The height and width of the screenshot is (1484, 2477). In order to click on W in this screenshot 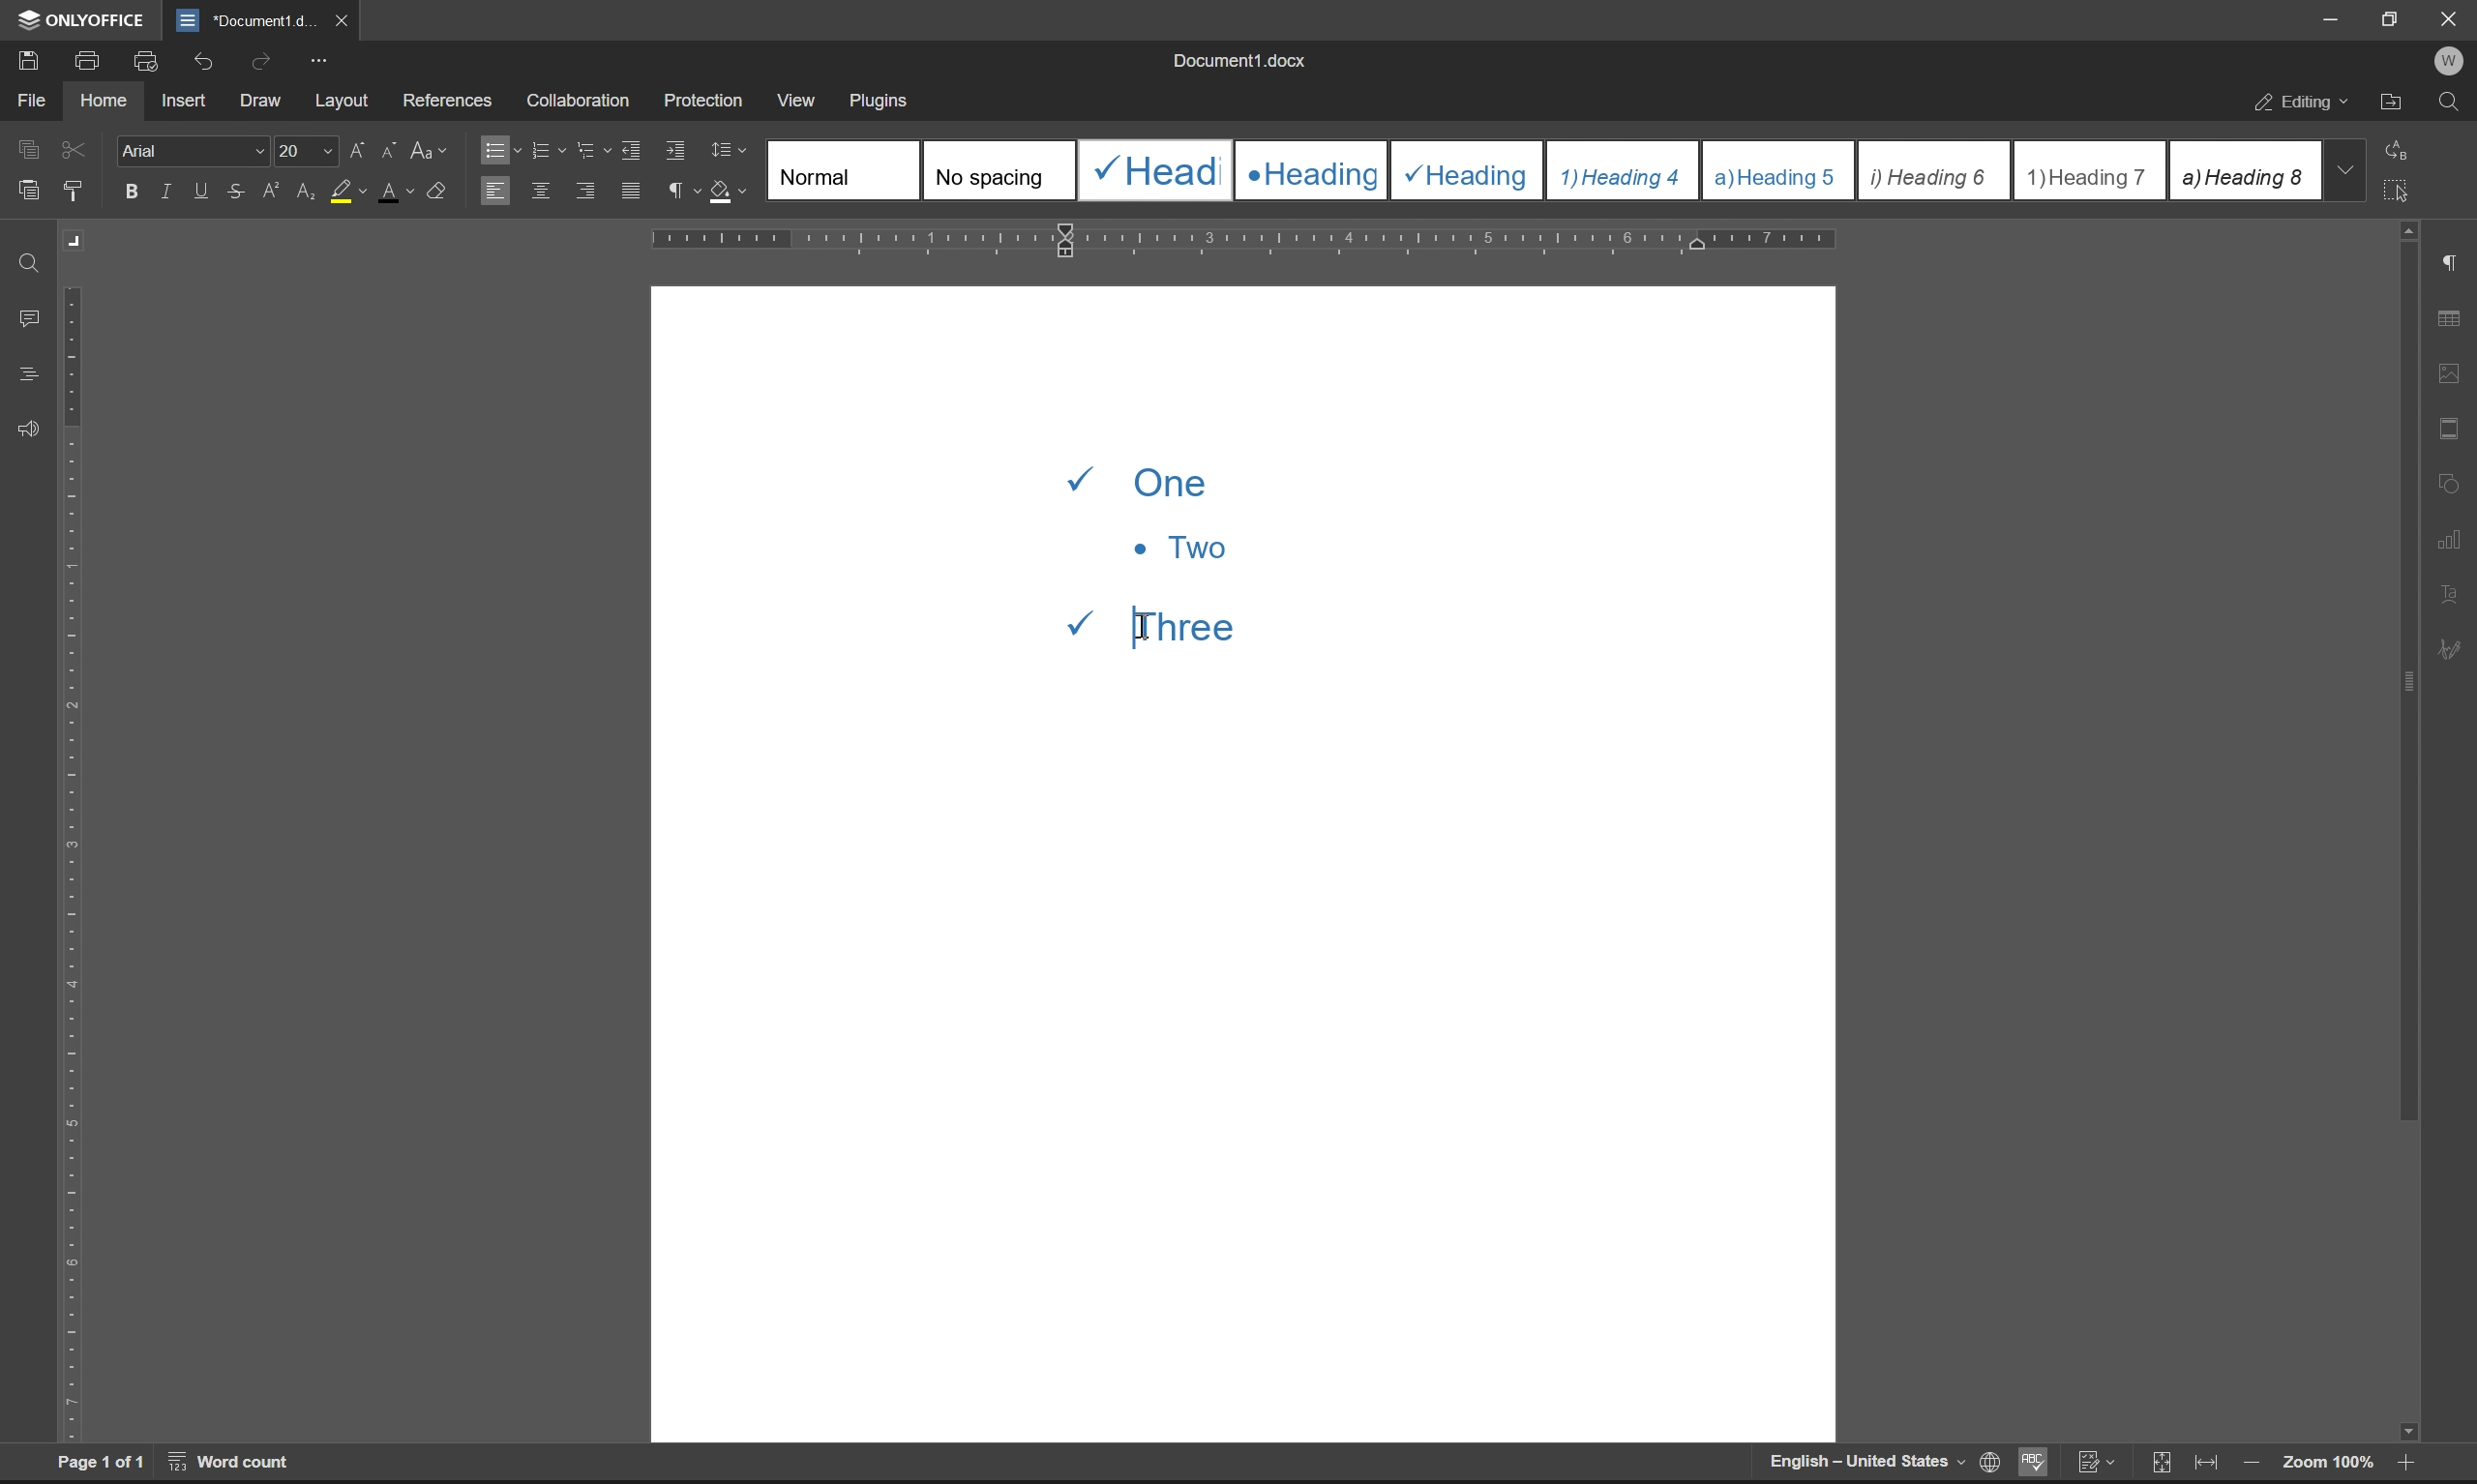, I will do `click(2452, 61)`.